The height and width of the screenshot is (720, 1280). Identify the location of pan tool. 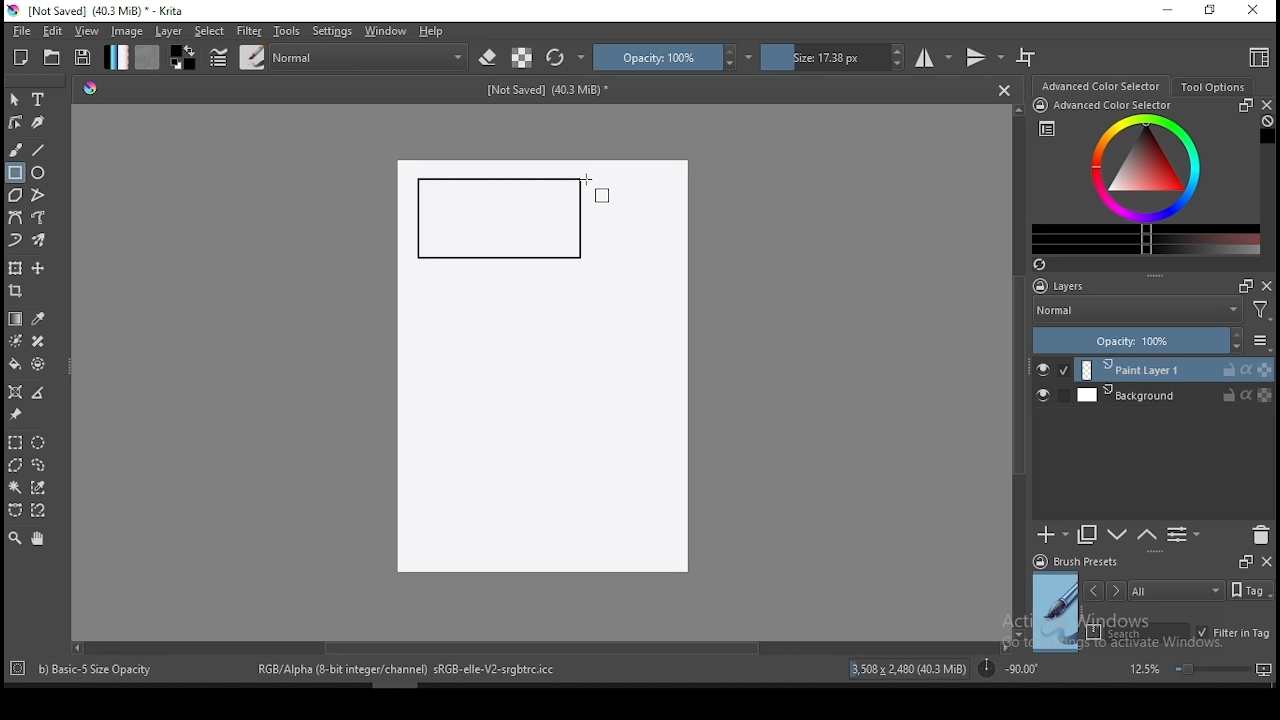
(36, 539).